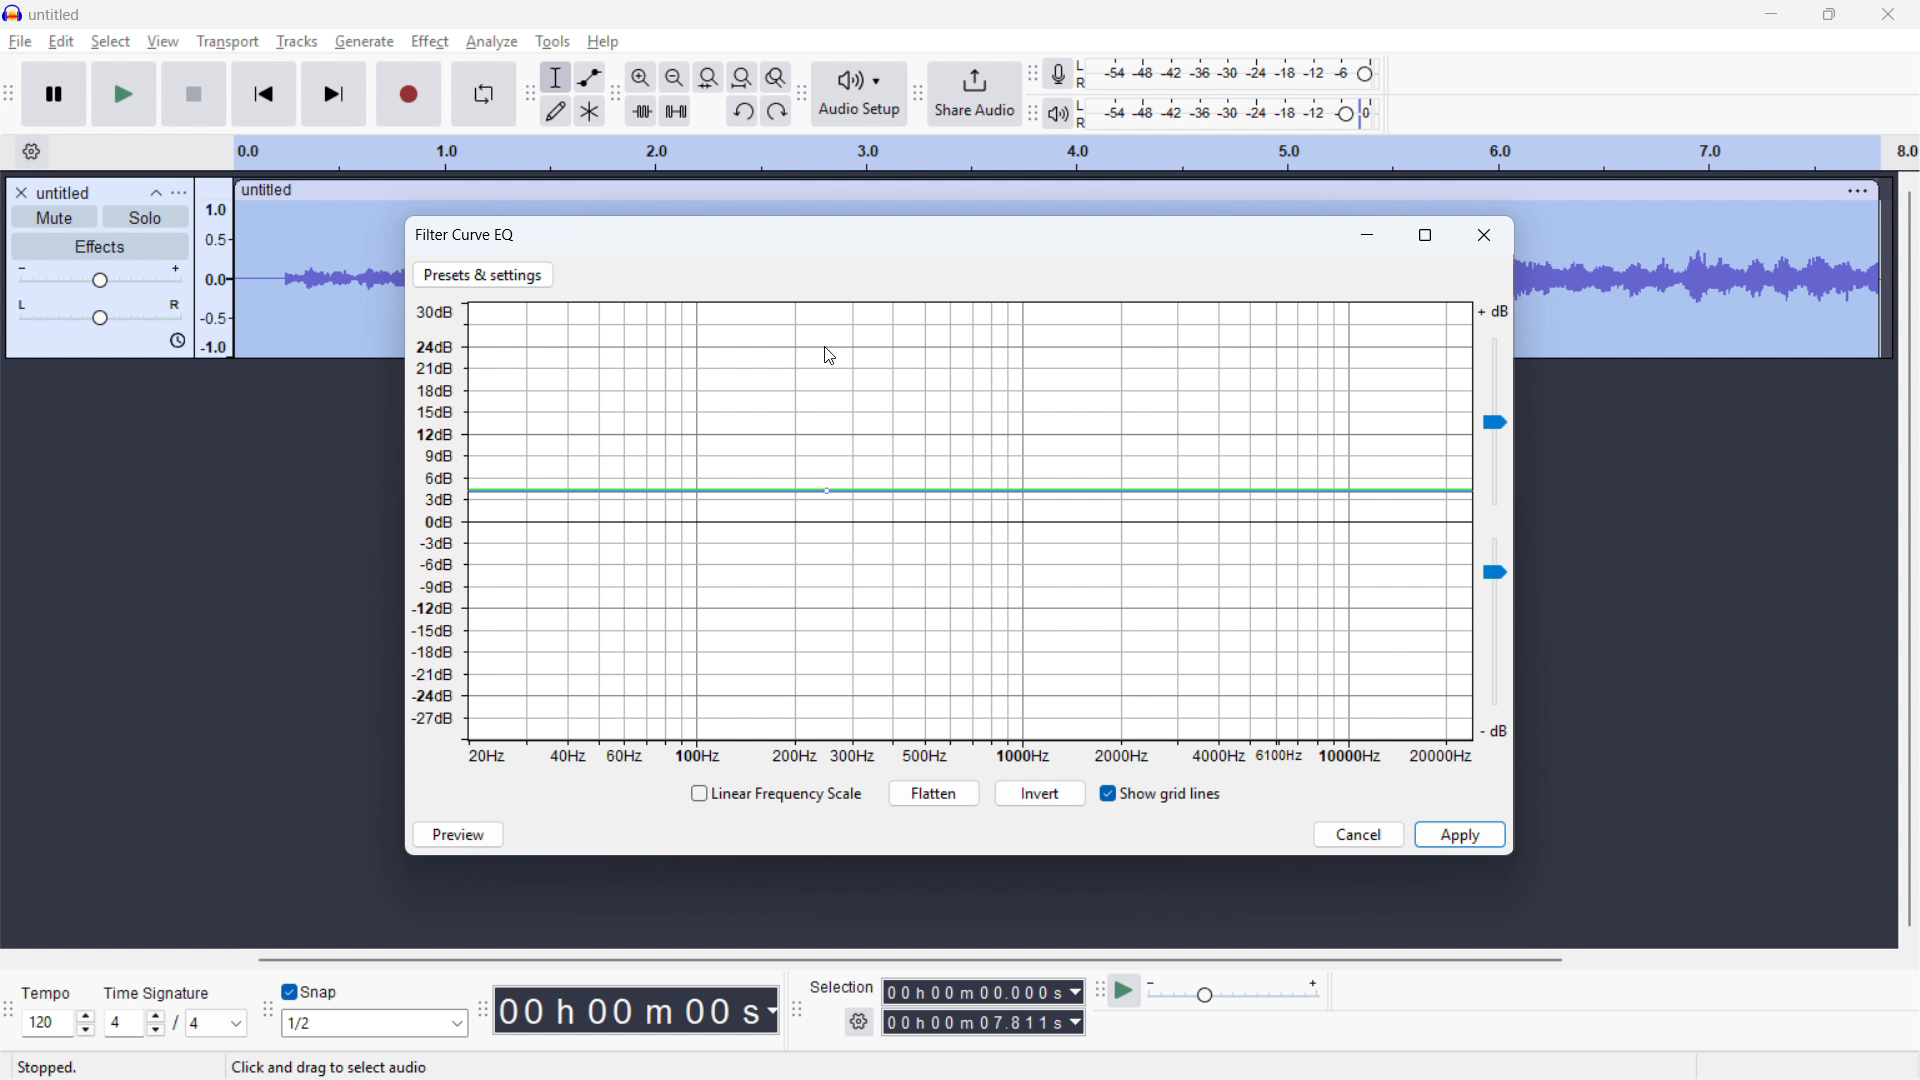  Describe the element at coordinates (1829, 15) in the screenshot. I see `Maximise ` at that location.